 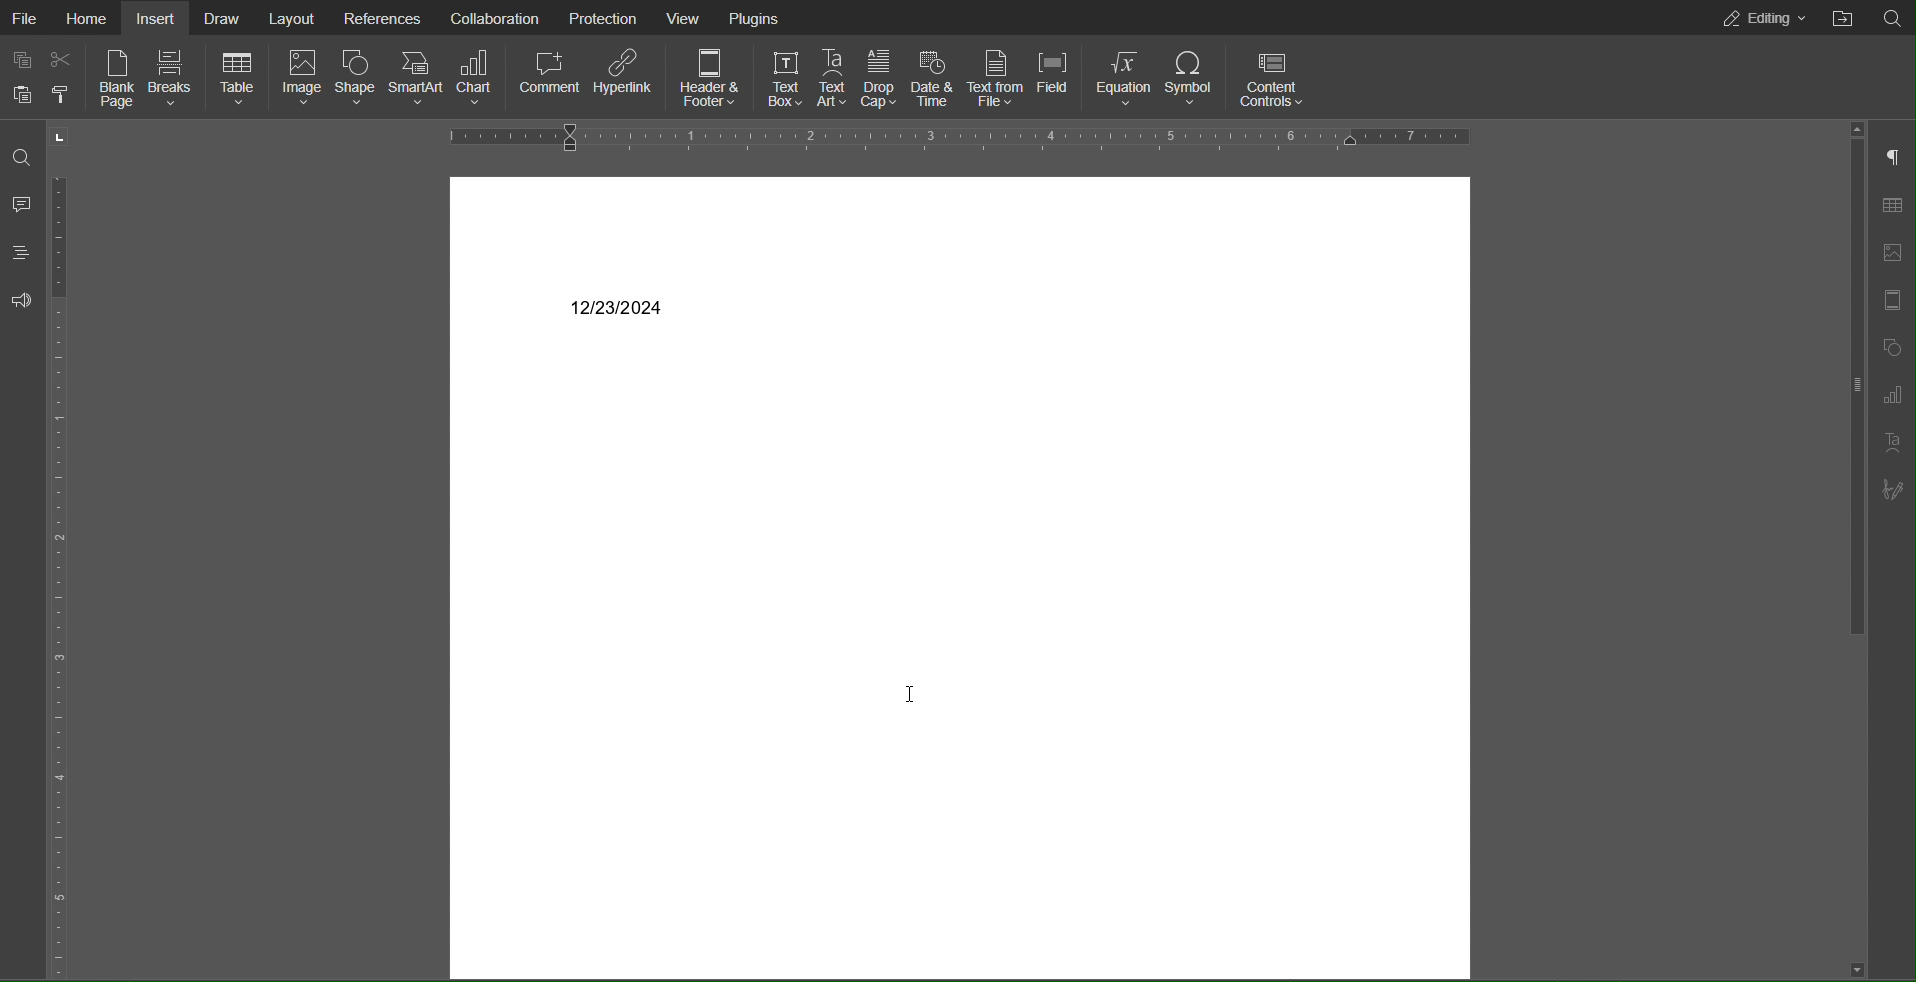 What do you see at coordinates (22, 159) in the screenshot?
I see `Search` at bounding box center [22, 159].